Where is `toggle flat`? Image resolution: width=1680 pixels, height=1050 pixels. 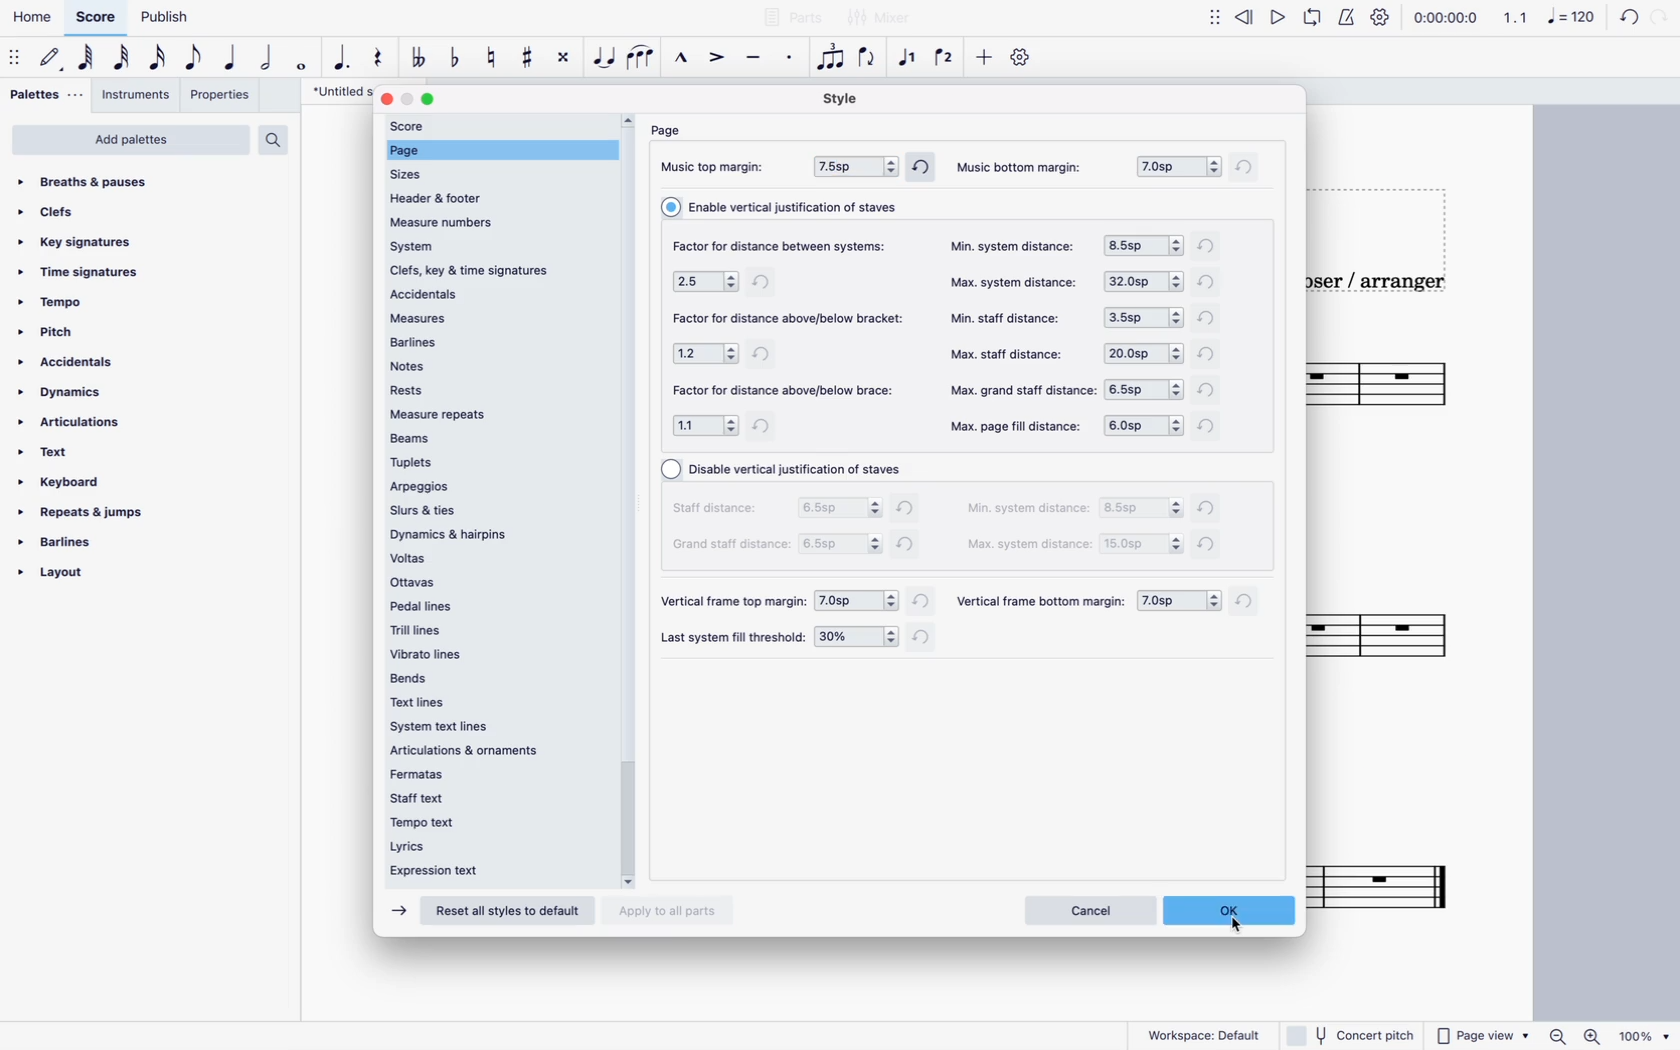 toggle flat is located at coordinates (454, 59).